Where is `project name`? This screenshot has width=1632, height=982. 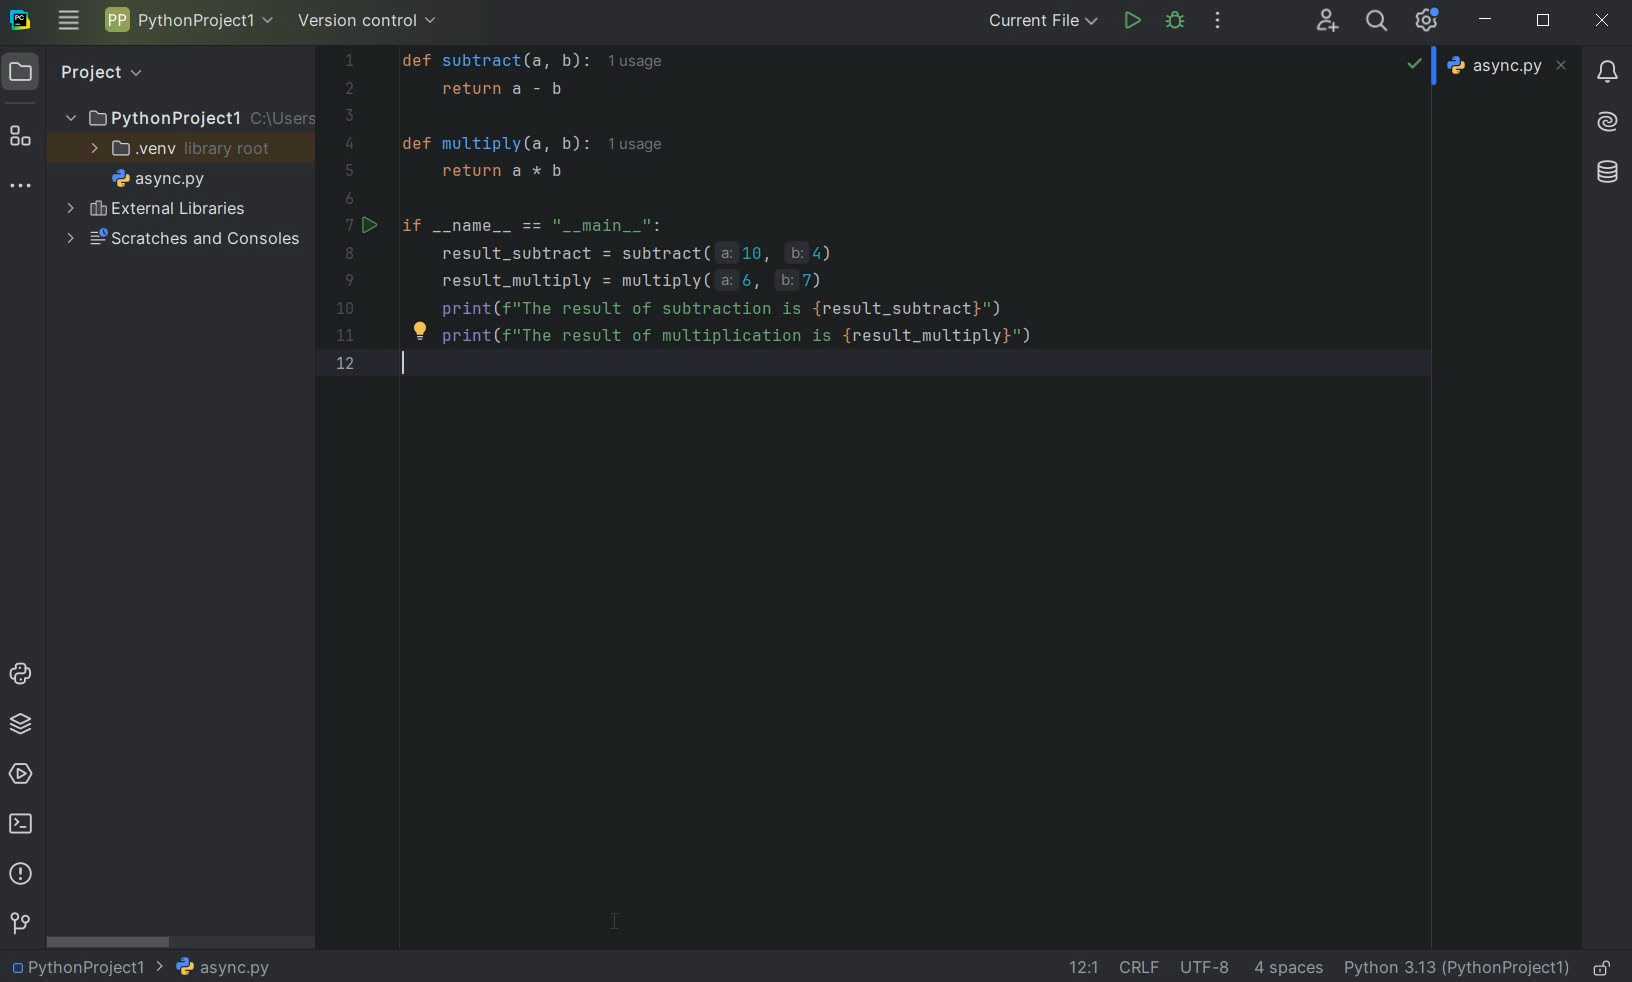
project name is located at coordinates (75, 967).